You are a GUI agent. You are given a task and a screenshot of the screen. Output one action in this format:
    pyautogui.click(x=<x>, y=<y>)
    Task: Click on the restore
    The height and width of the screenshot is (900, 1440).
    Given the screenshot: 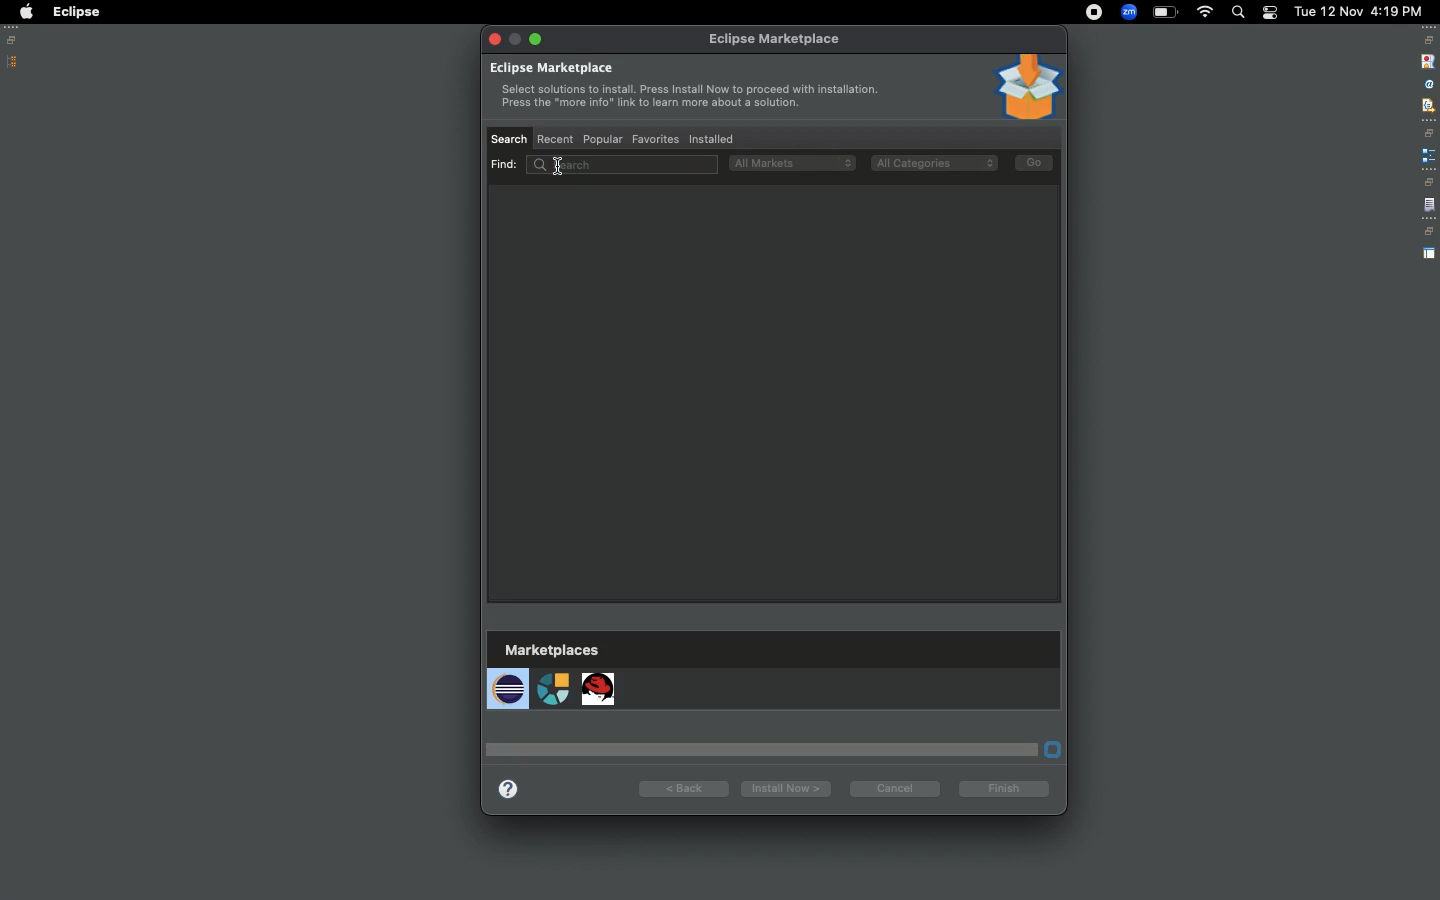 What is the action you would take?
    pyautogui.click(x=1428, y=232)
    